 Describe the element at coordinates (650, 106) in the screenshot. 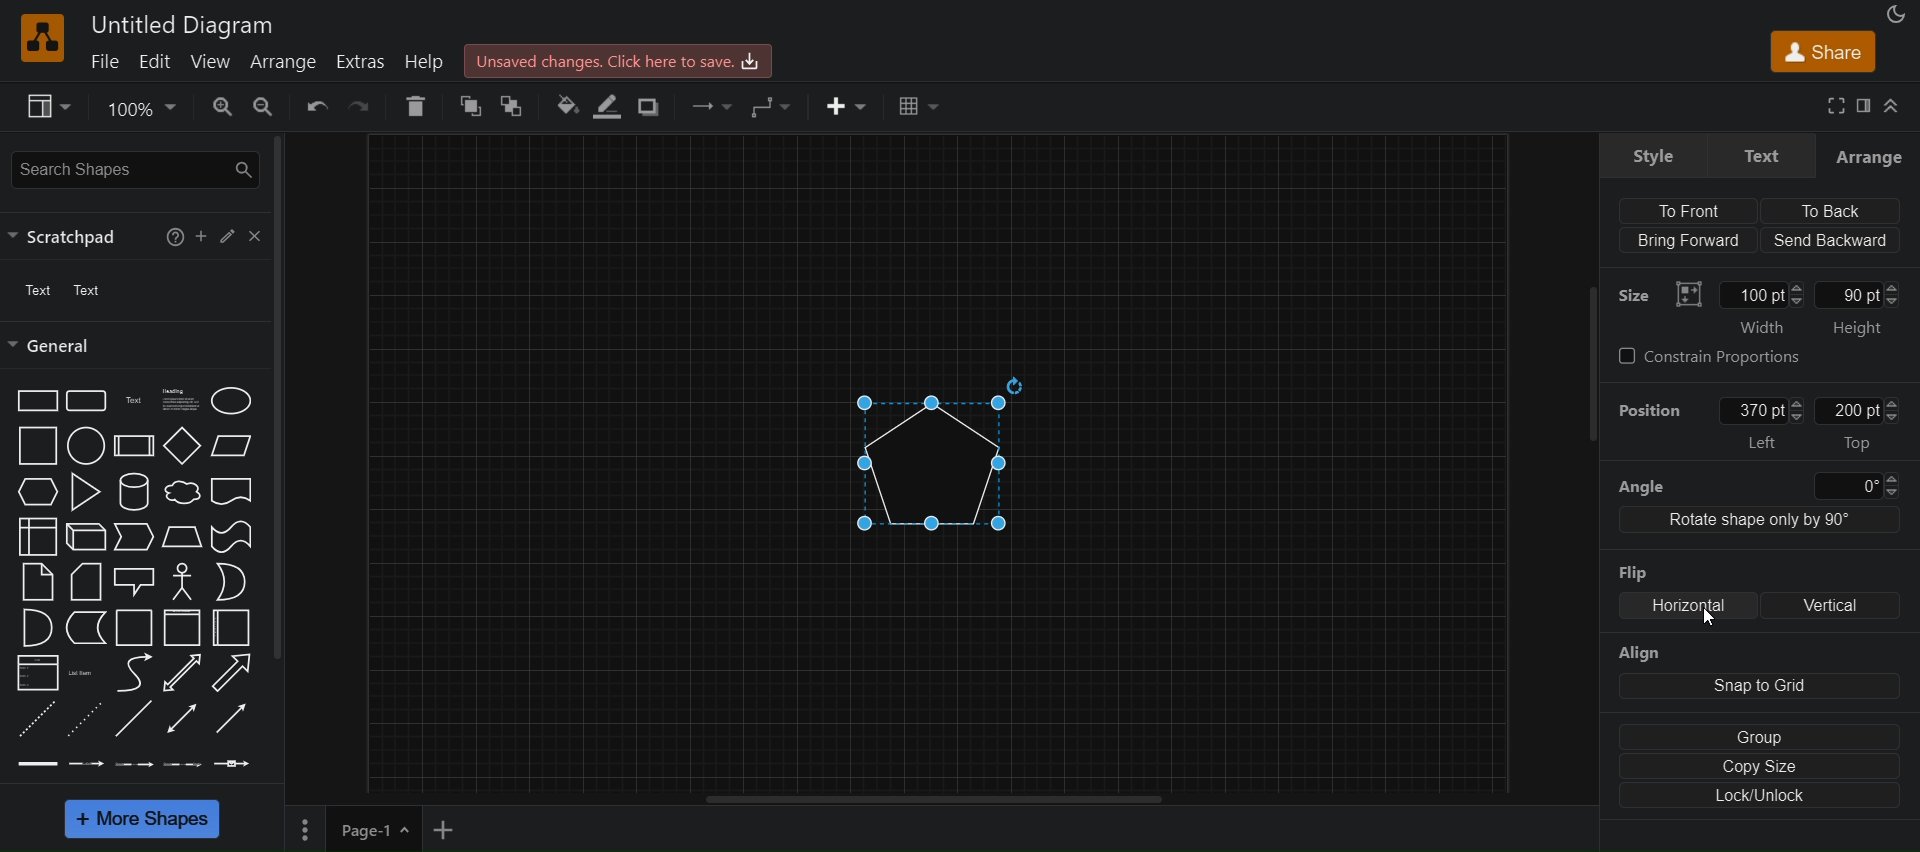

I see `shadow` at that location.